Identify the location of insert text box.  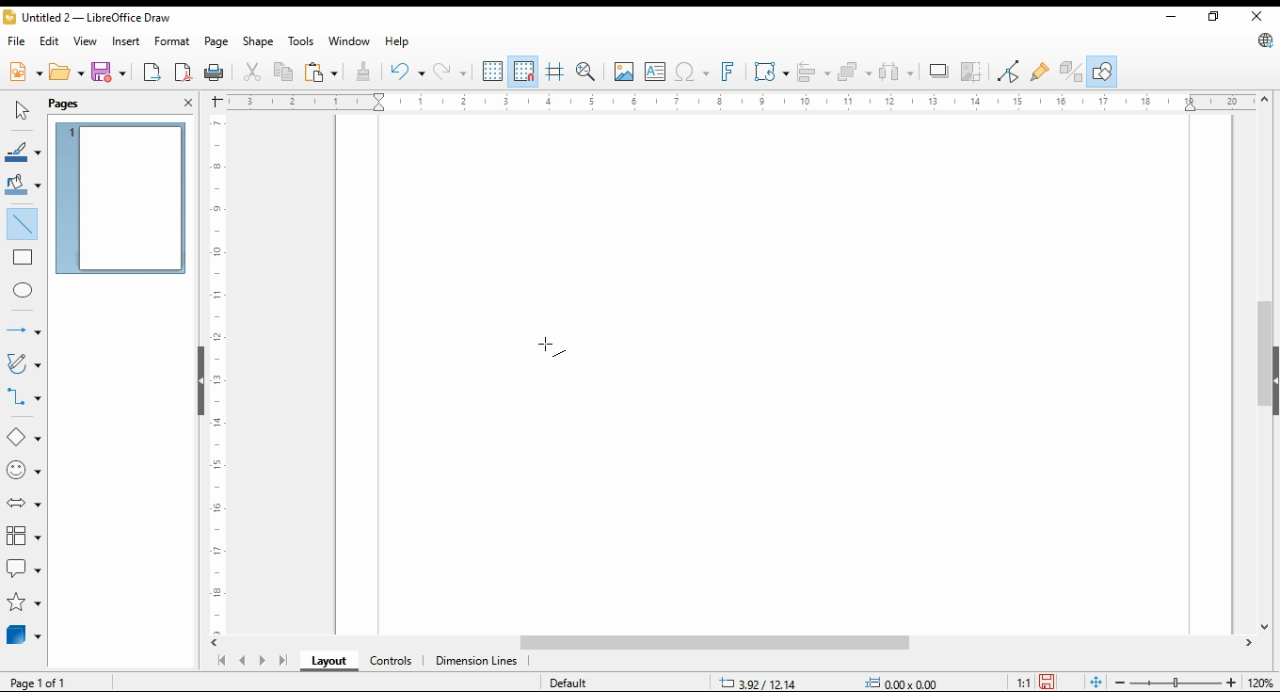
(655, 71).